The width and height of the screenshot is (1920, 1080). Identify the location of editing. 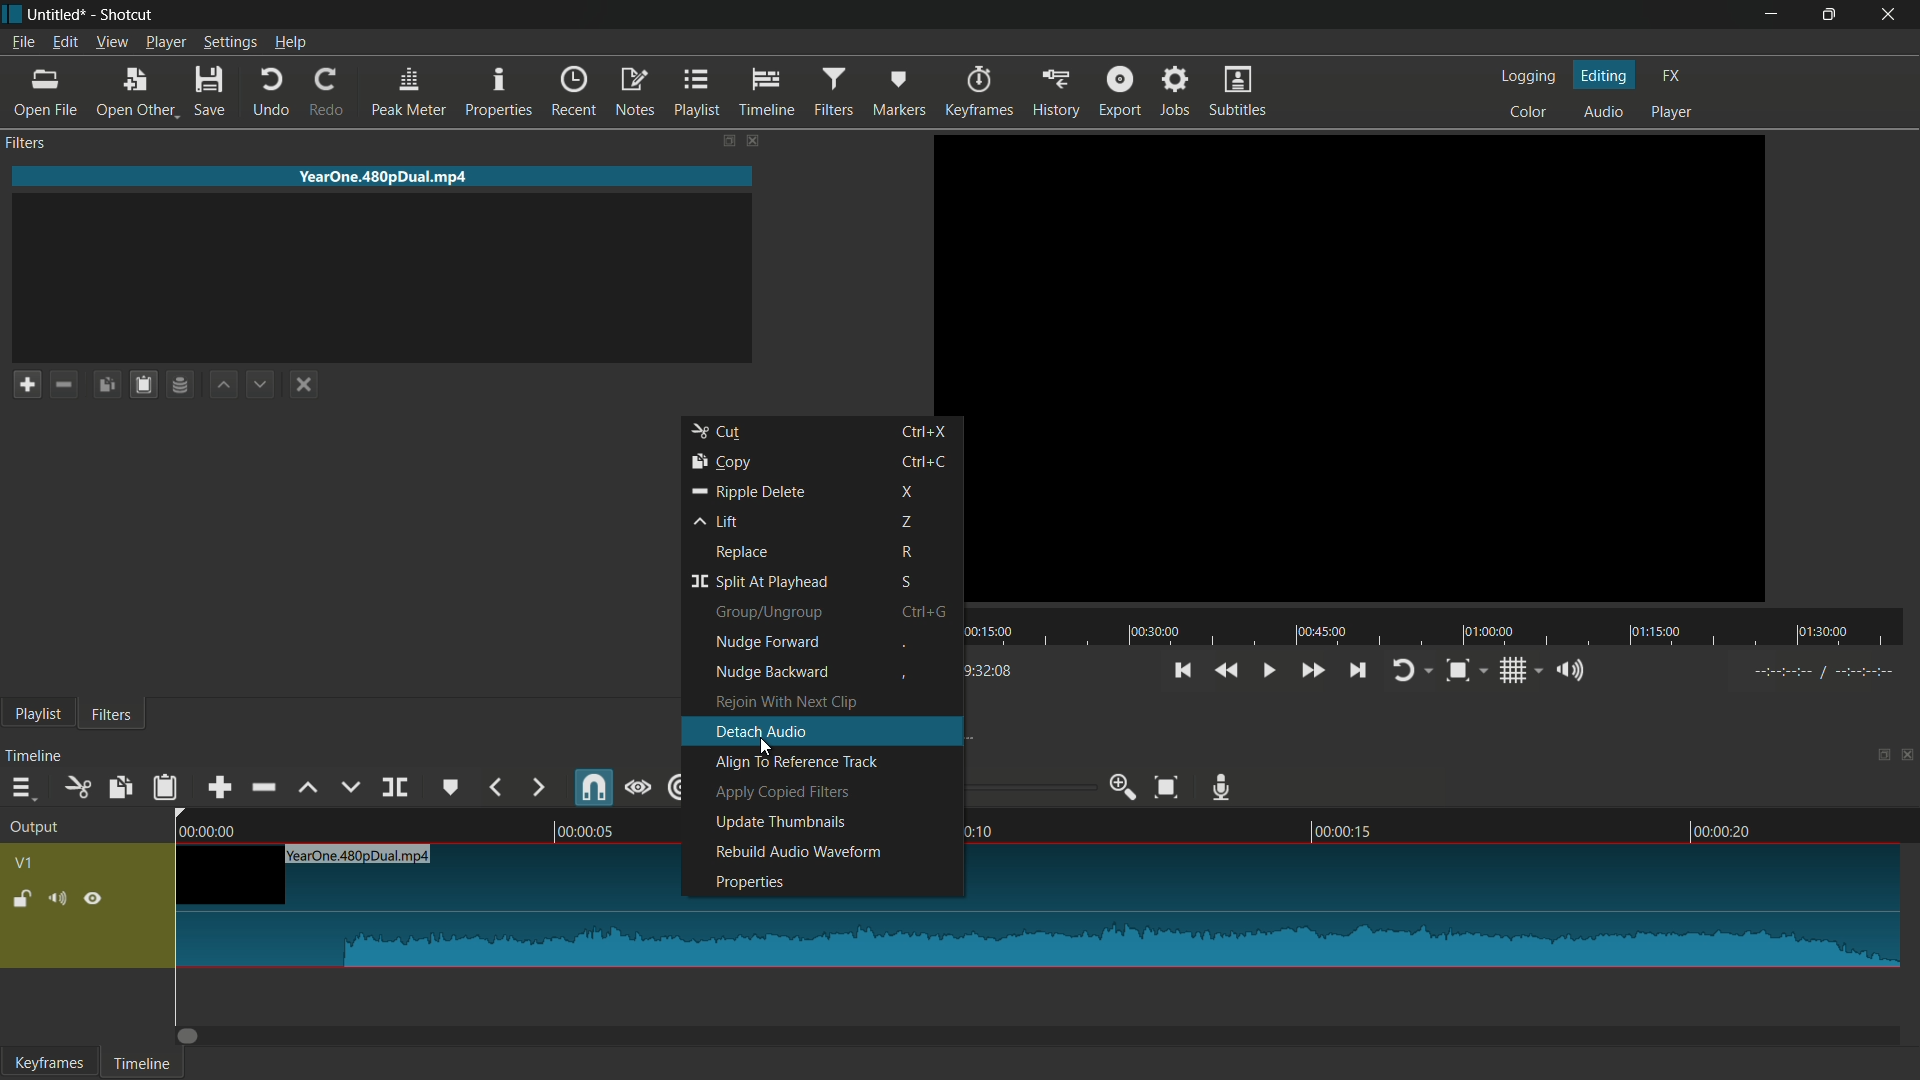
(1603, 72).